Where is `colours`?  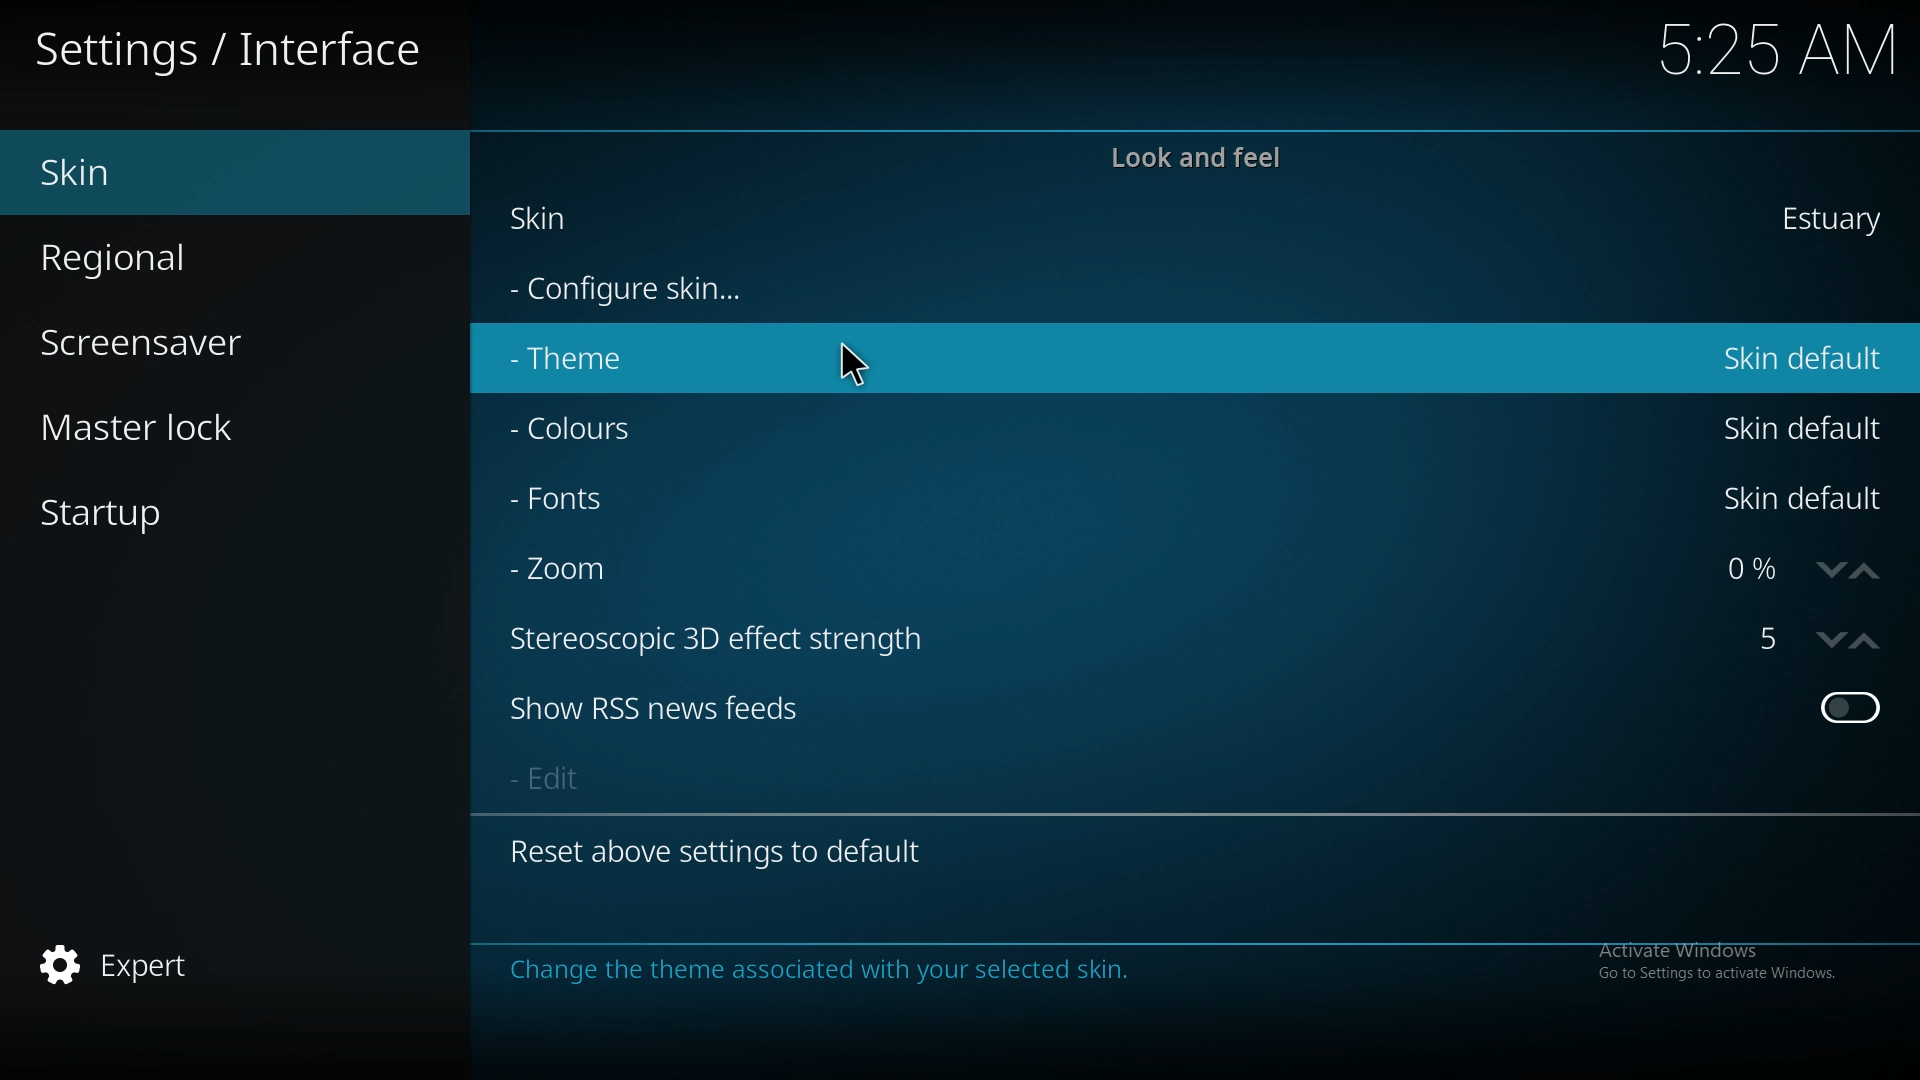 colours is located at coordinates (672, 426).